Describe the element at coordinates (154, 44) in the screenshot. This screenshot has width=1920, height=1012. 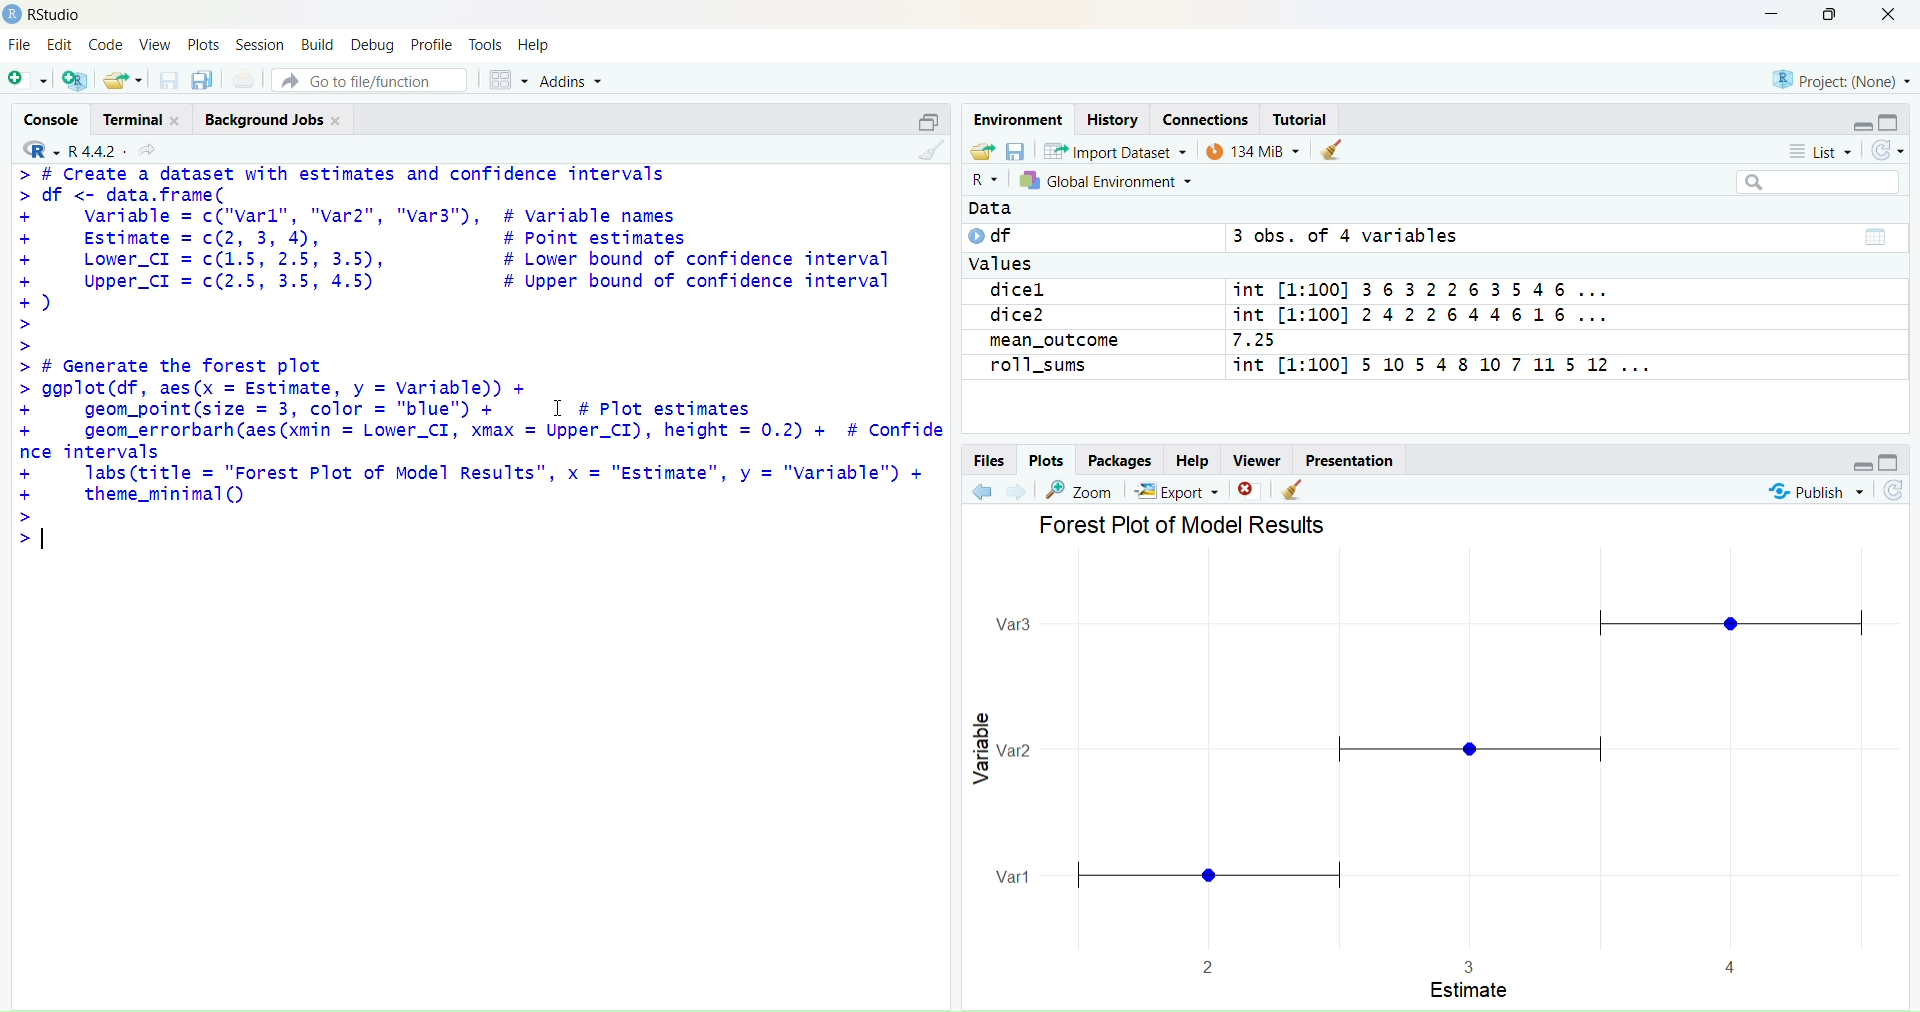
I see `View` at that location.